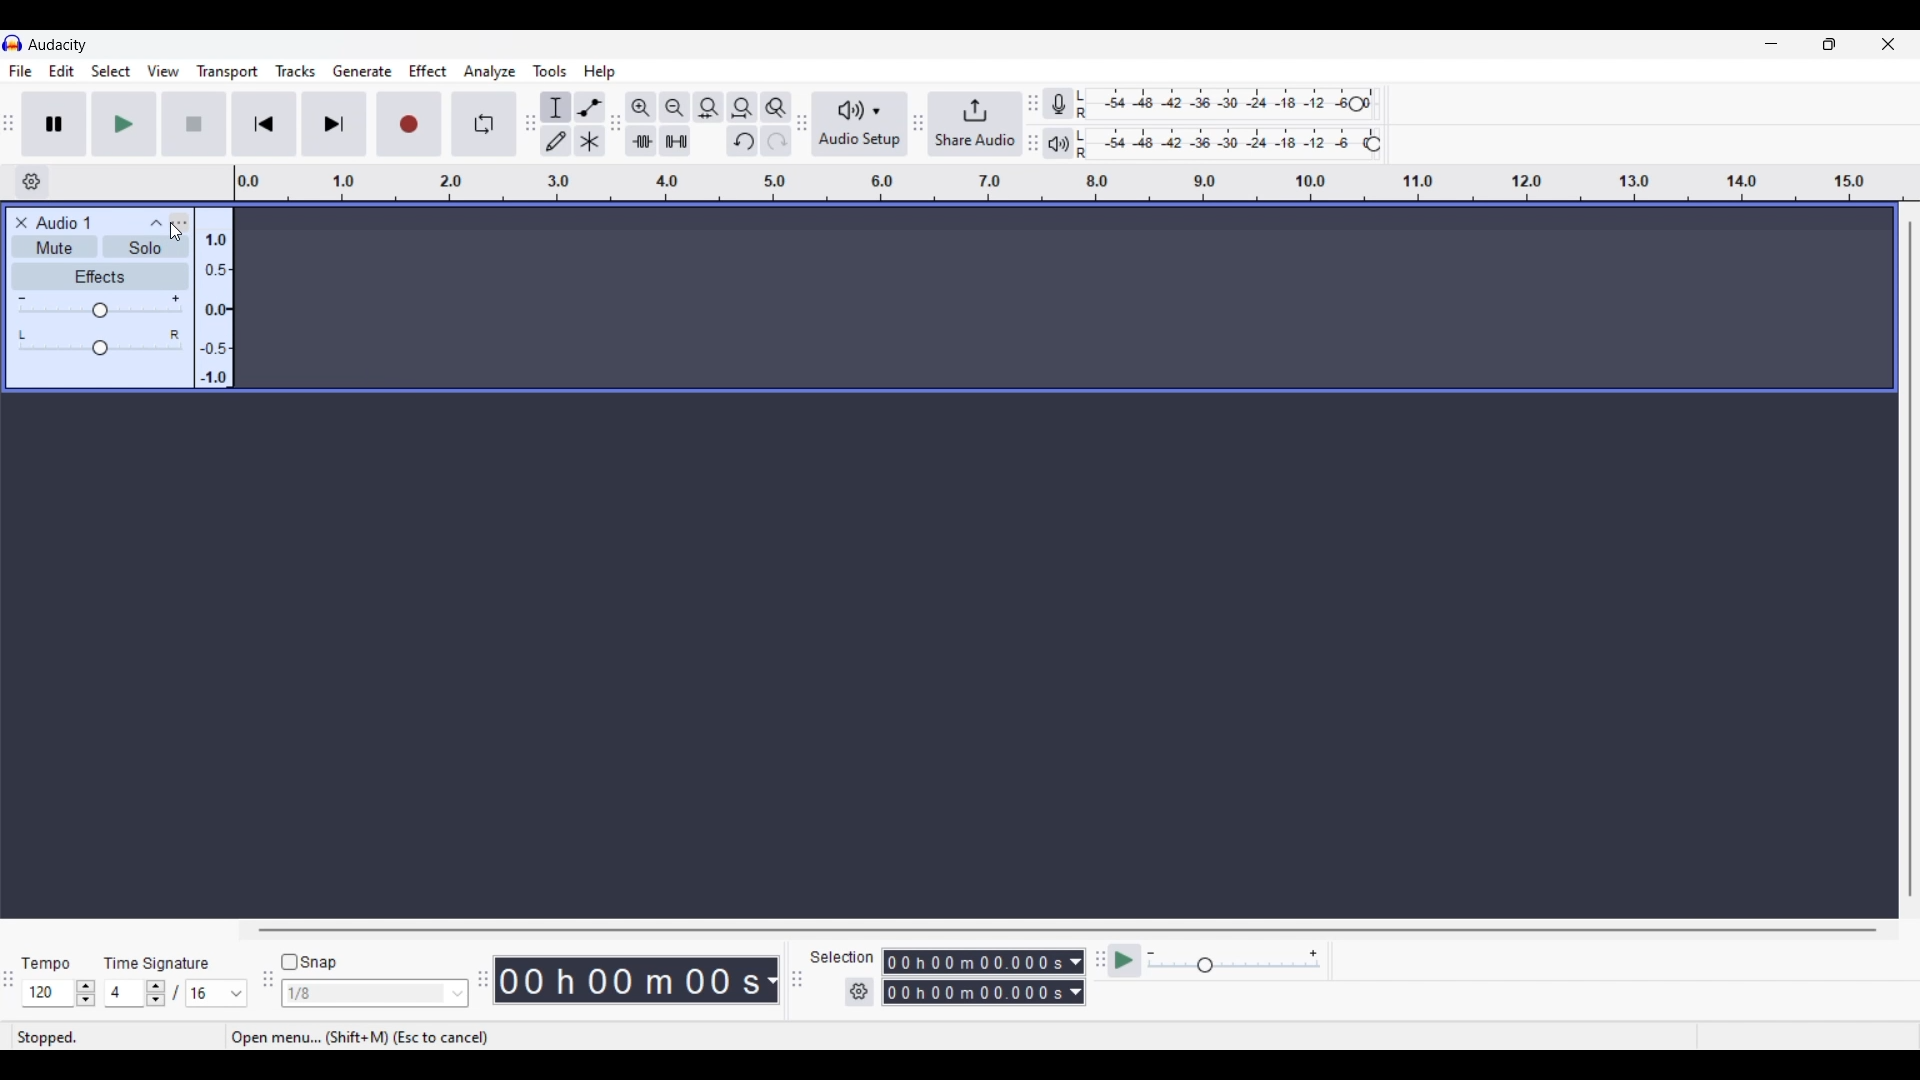 This screenshot has width=1920, height=1080. Describe the element at coordinates (31, 182) in the screenshot. I see `Timeline options` at that location.